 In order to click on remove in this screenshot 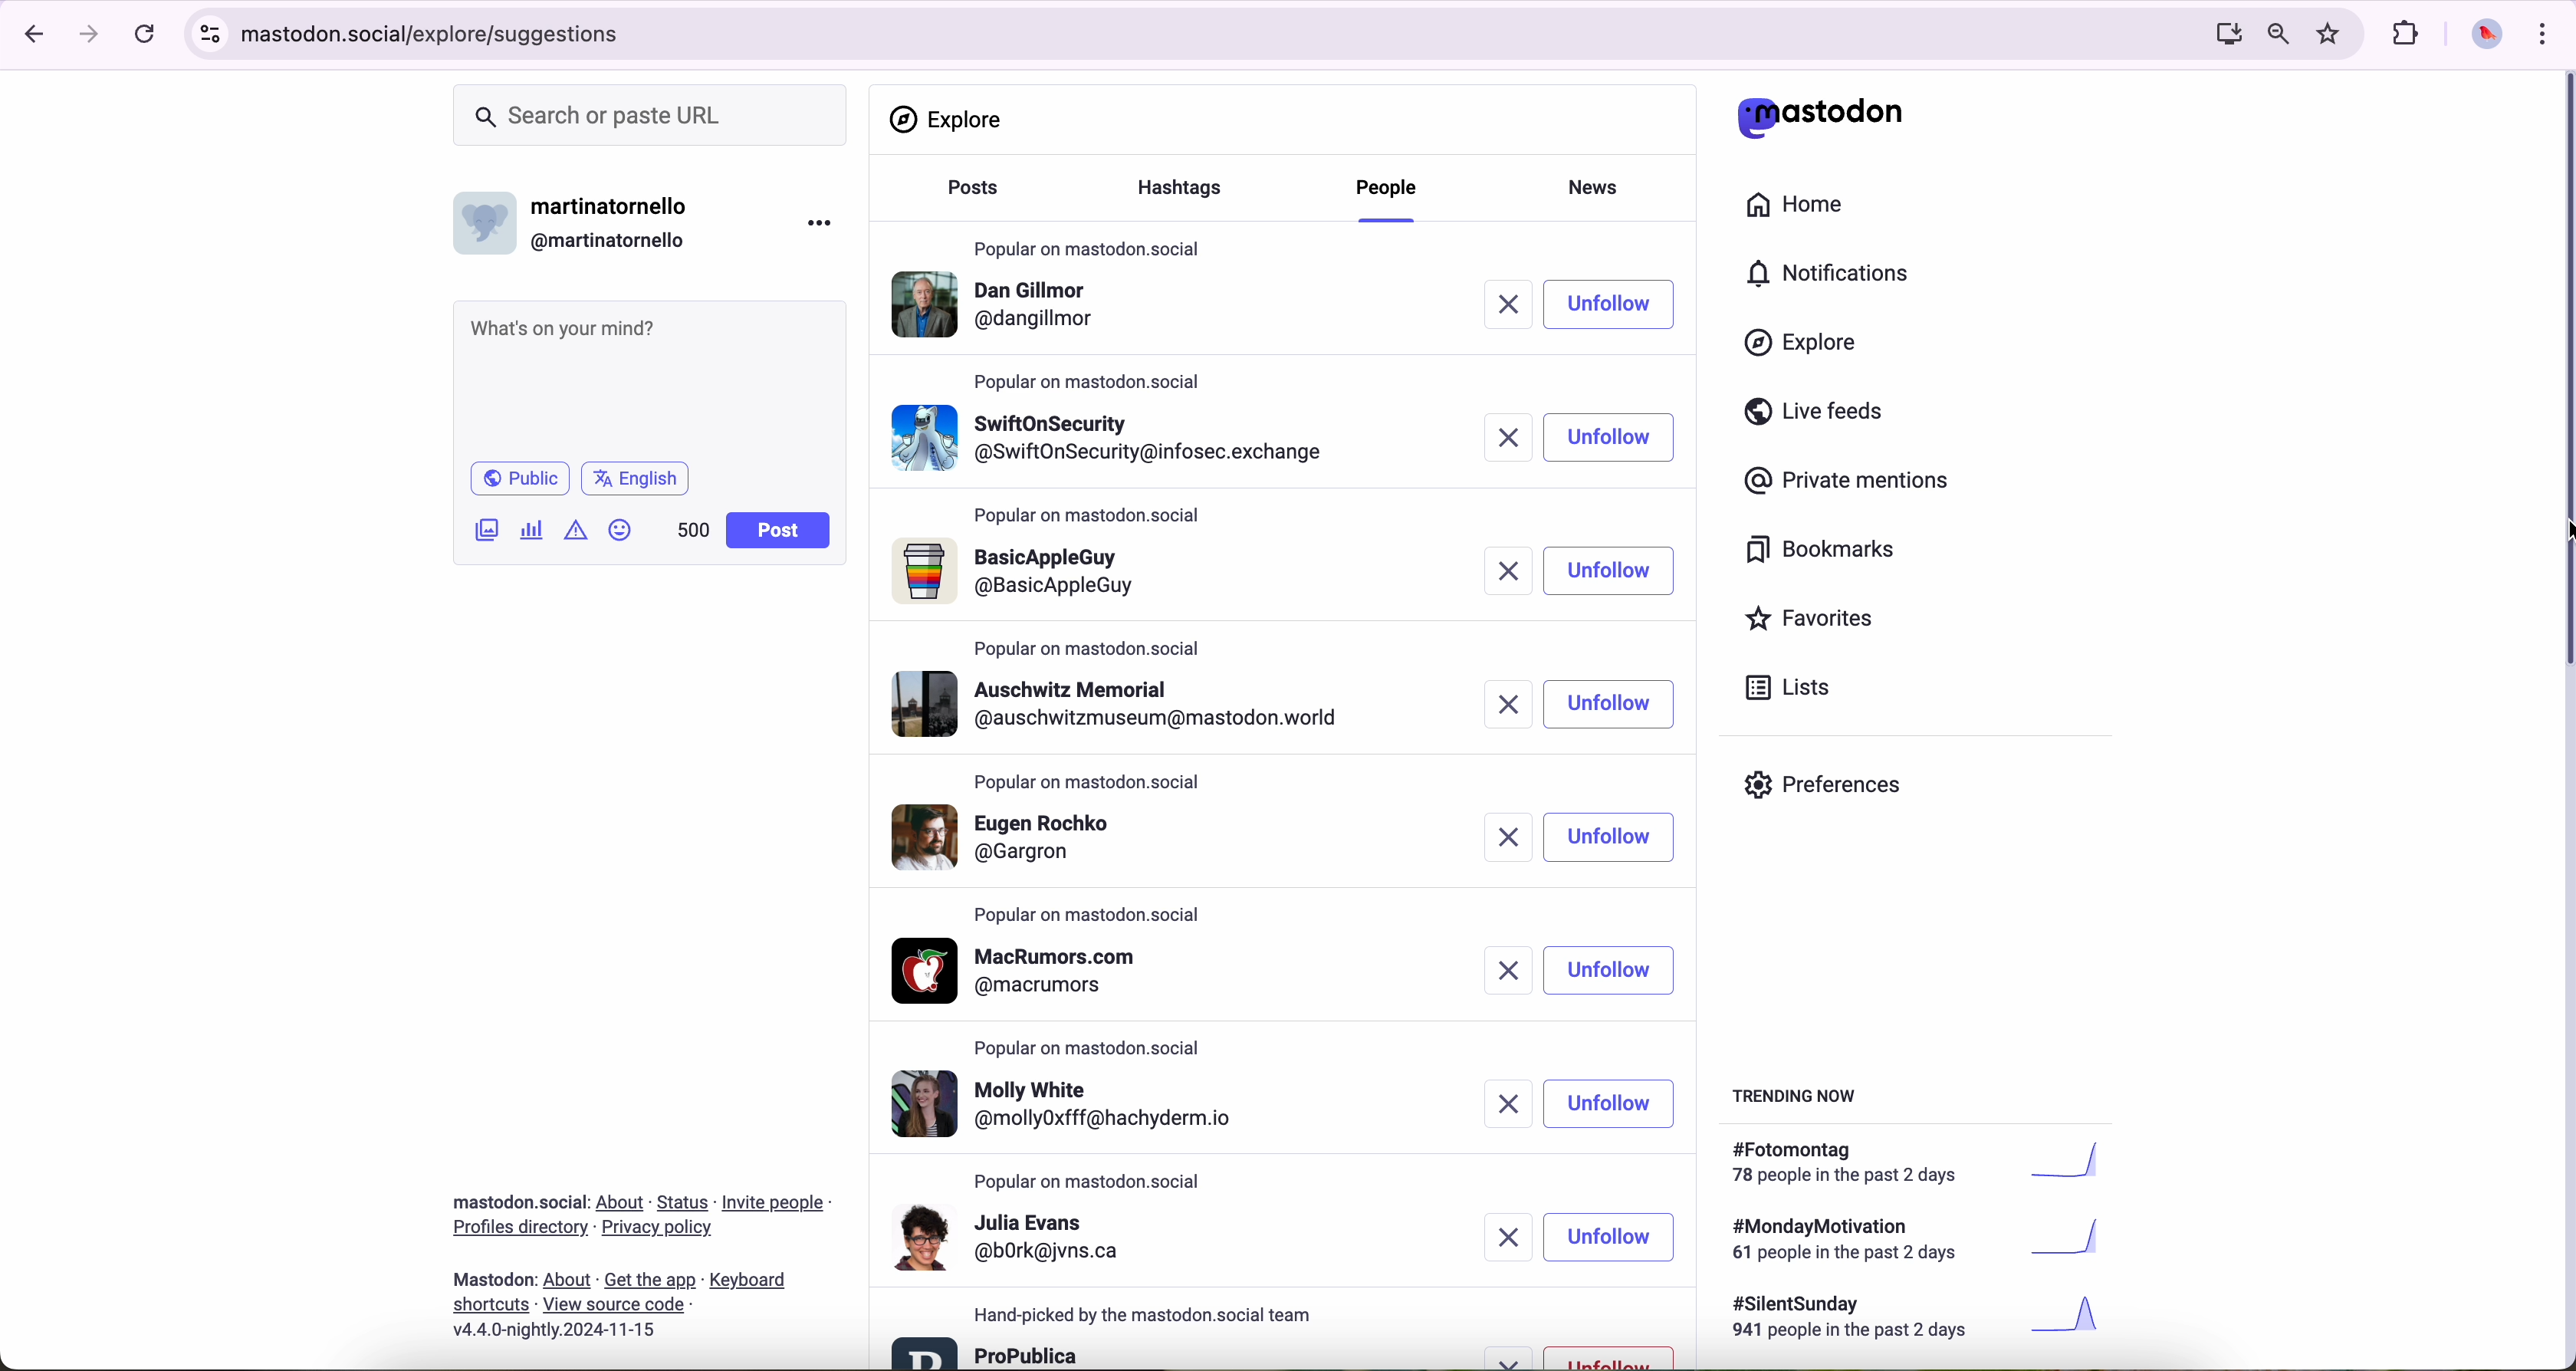, I will do `click(1512, 436)`.